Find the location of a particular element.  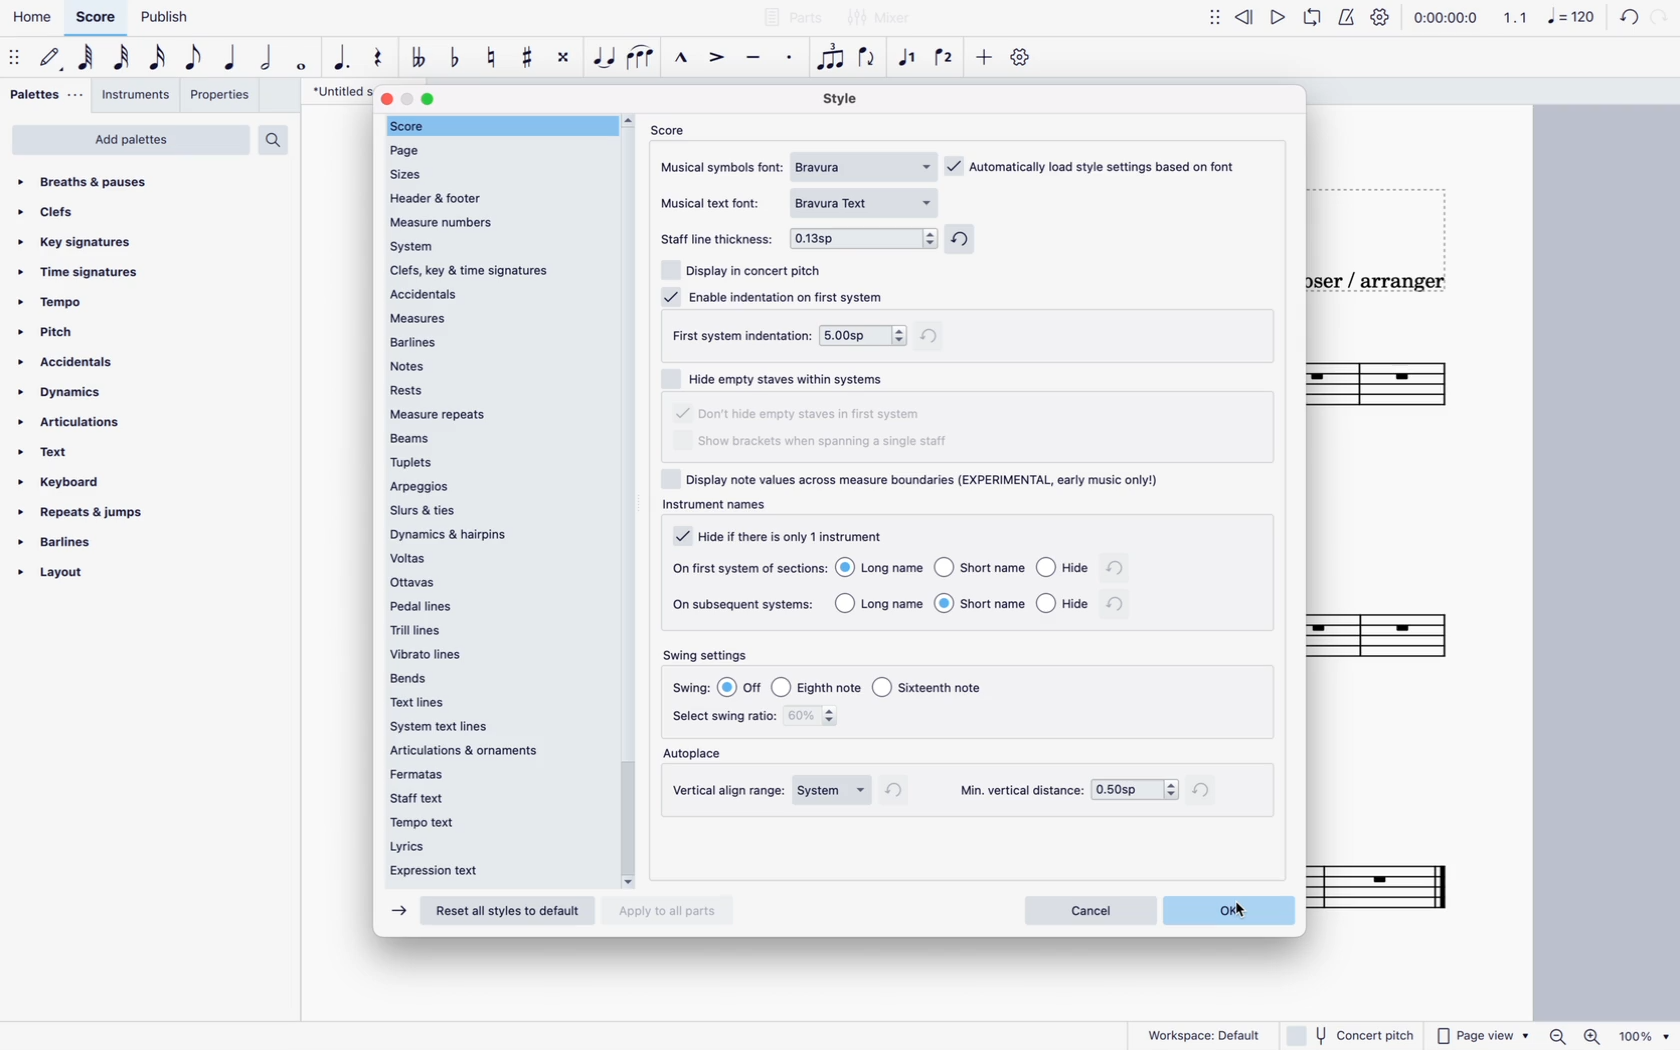

augmentation dot is located at coordinates (342, 62).